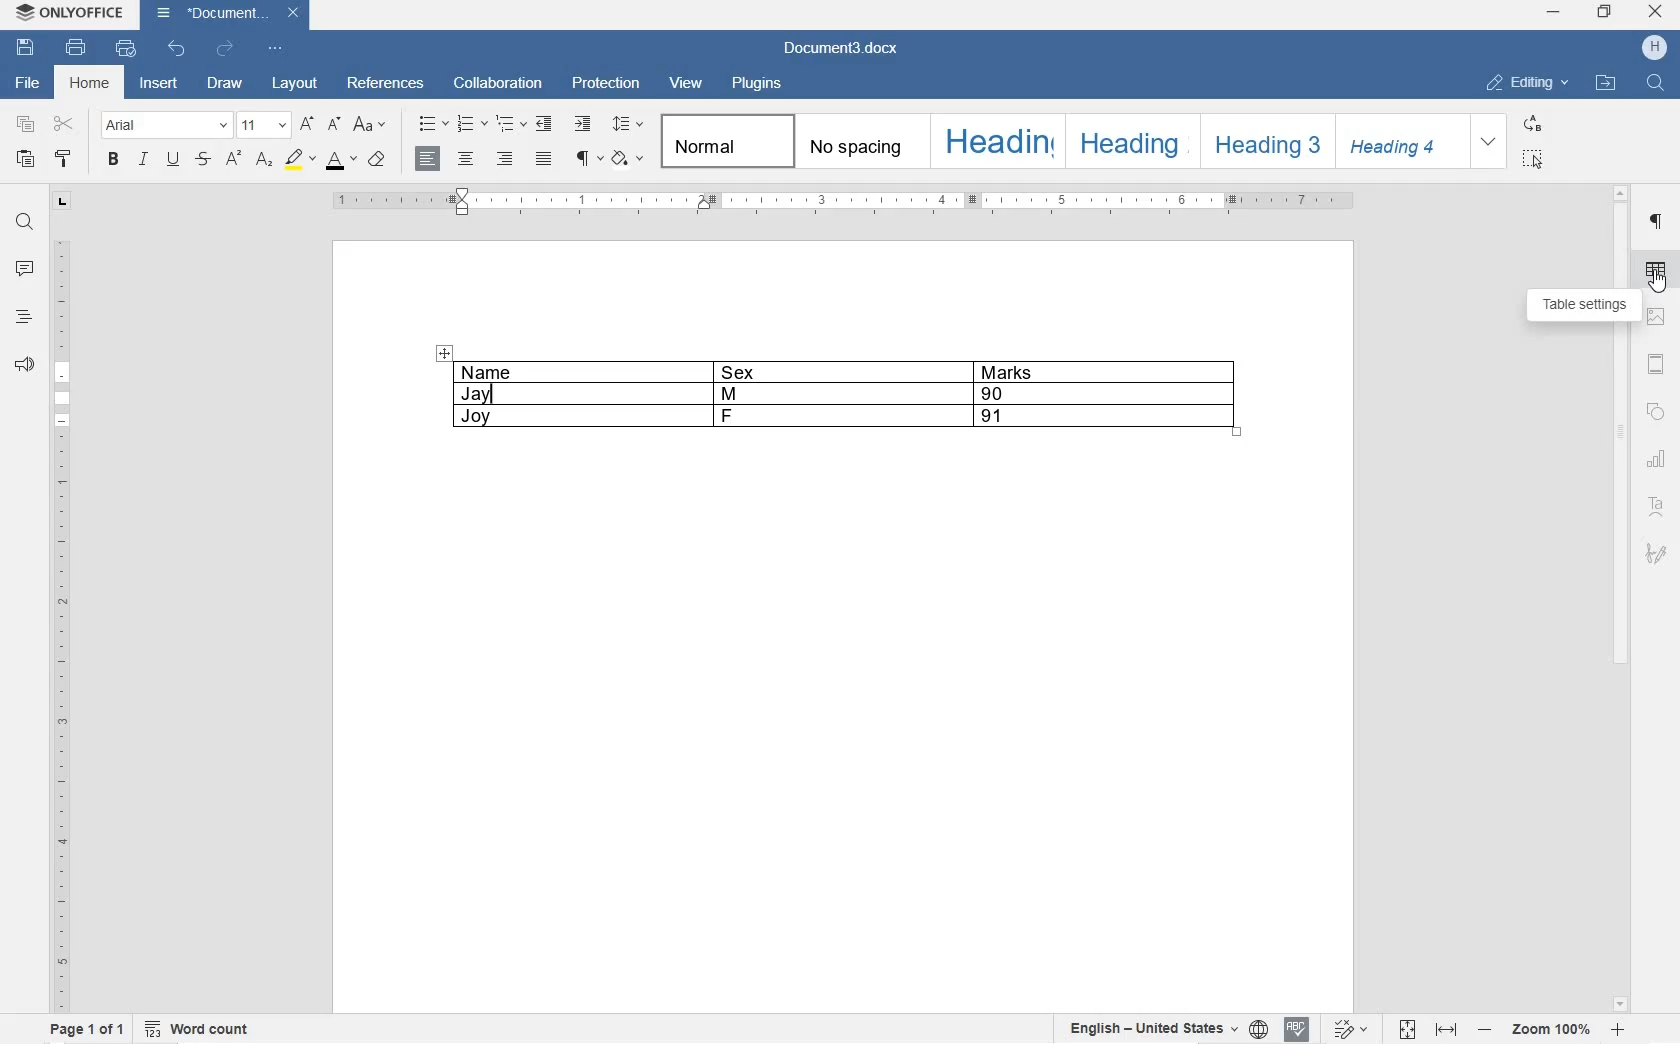 This screenshot has height=1044, width=1680. I want to click on PARAGRAPH SETTINGS, so click(1655, 224).